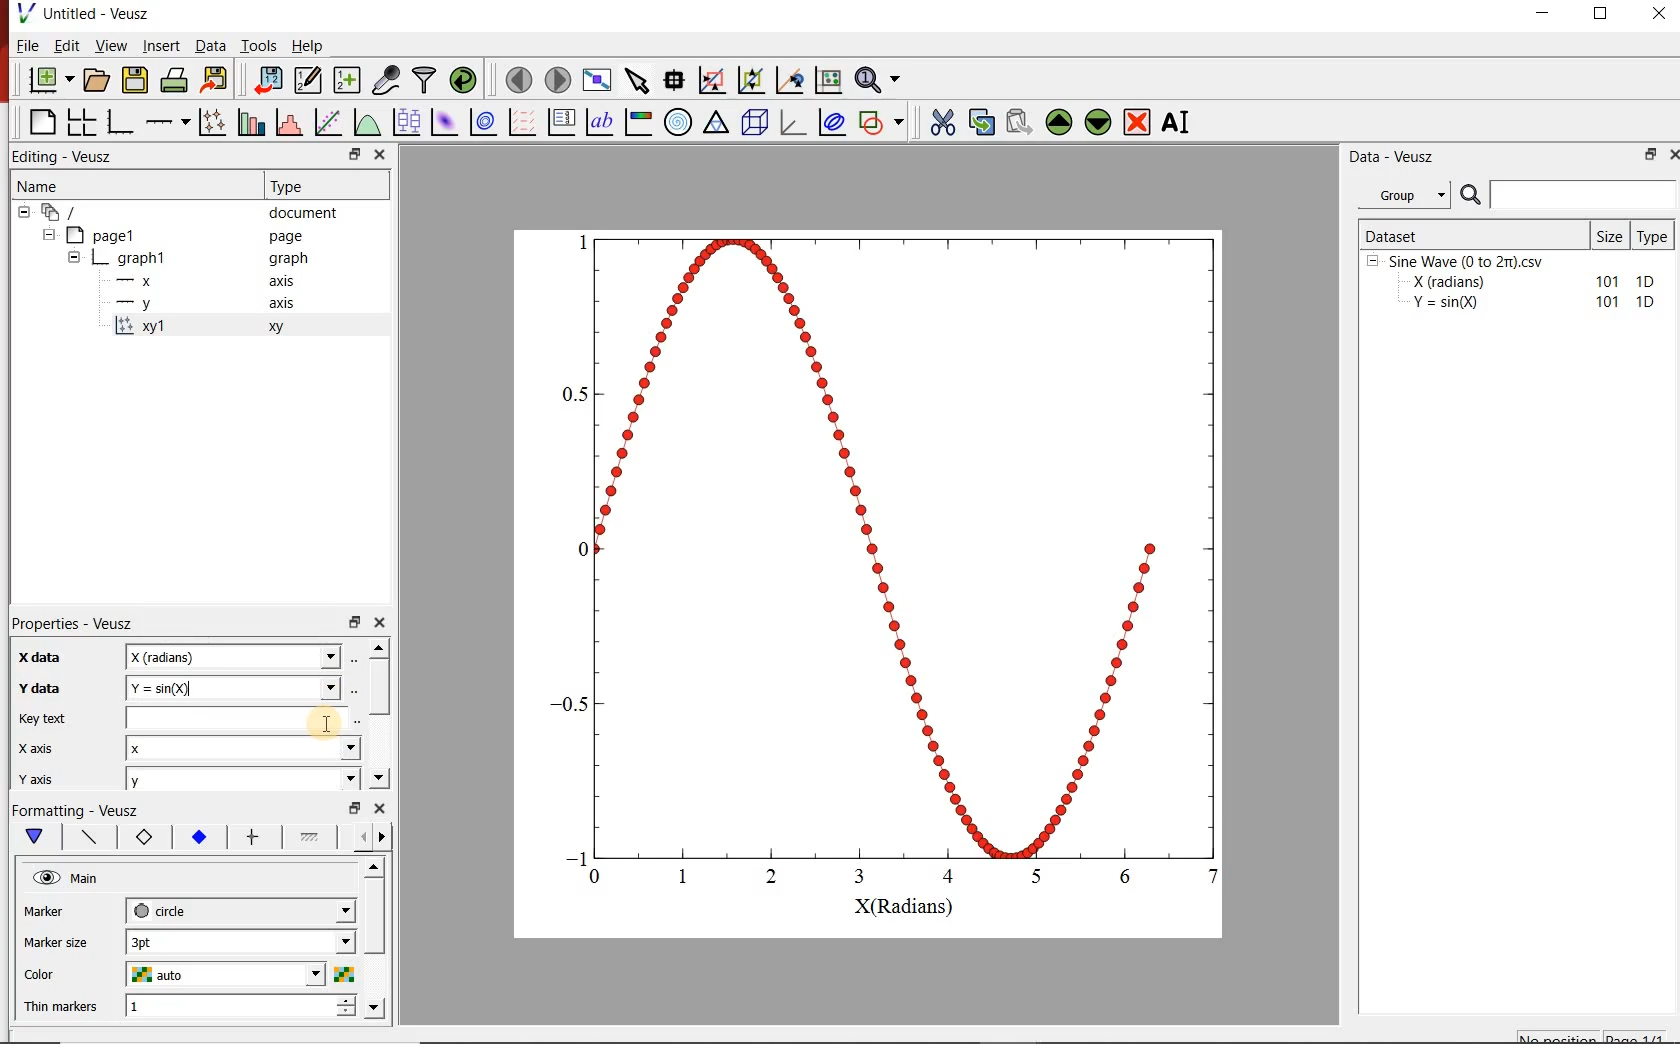 The width and height of the screenshot is (1680, 1044). Describe the element at coordinates (1656, 234) in the screenshot. I see `Type` at that location.